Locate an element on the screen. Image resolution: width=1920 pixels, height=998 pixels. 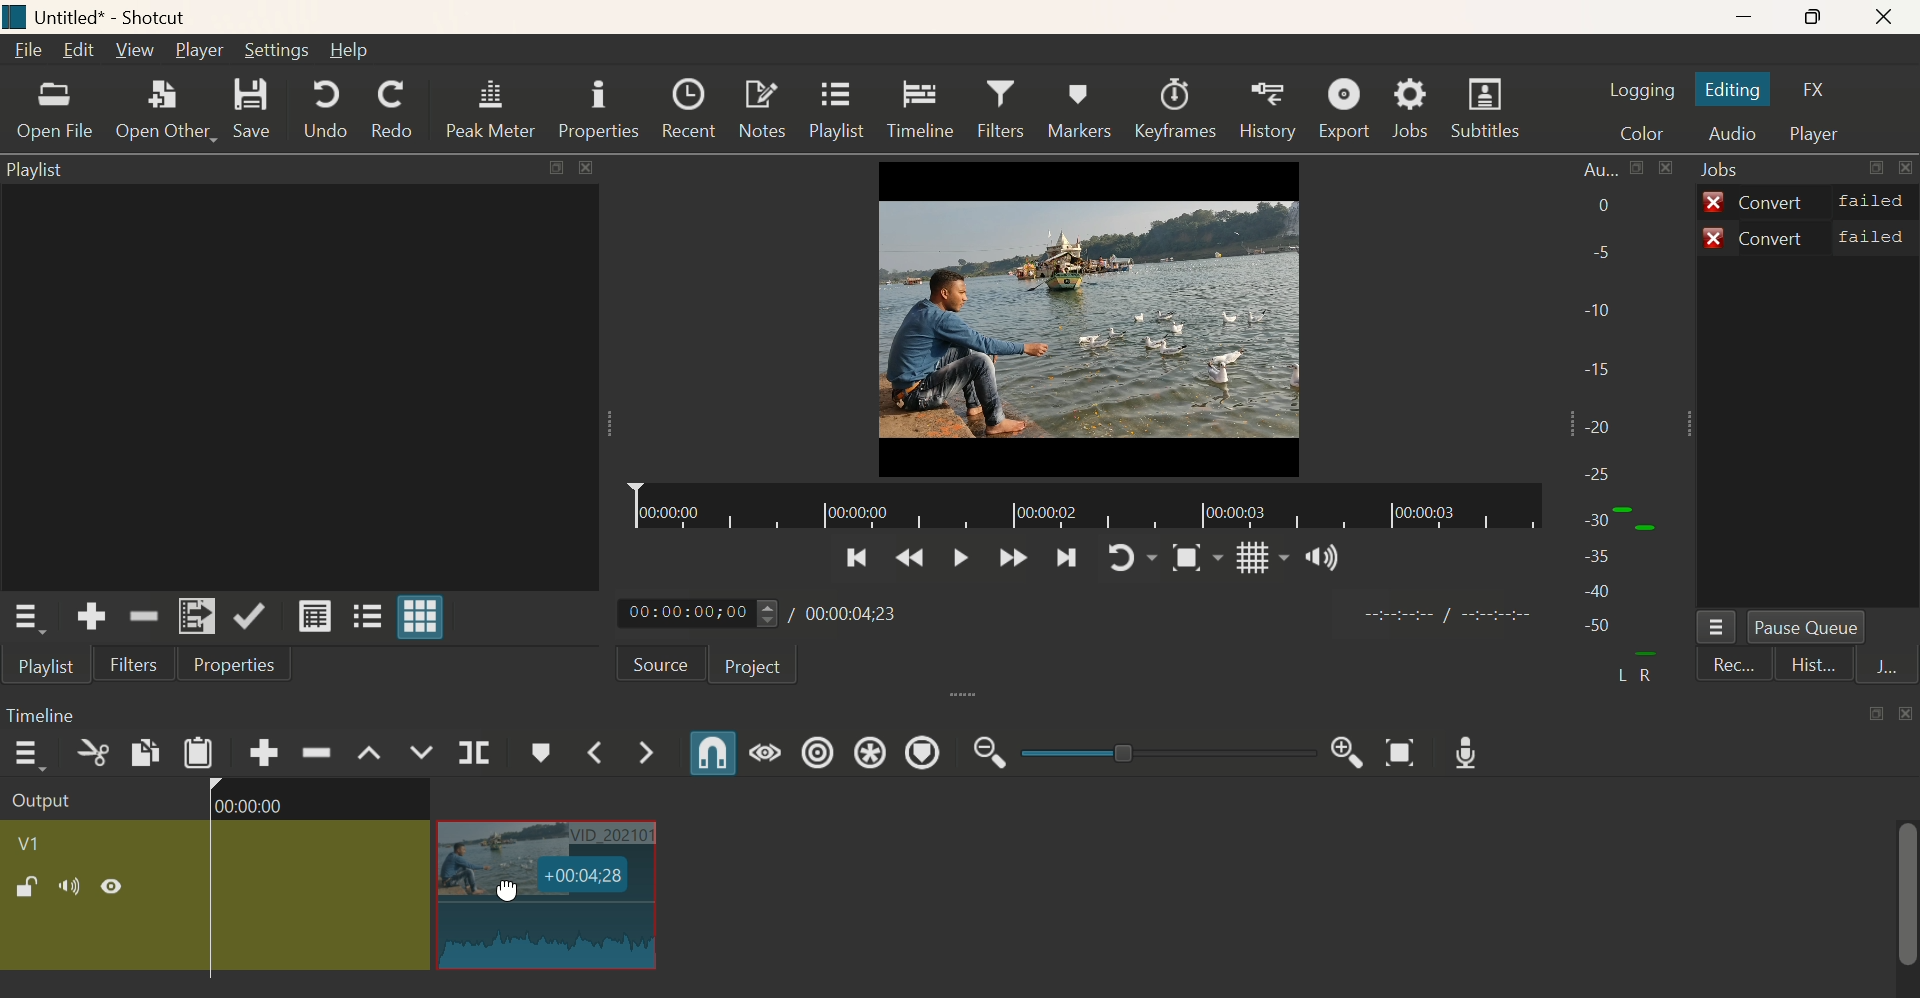
Playlist Menu is located at coordinates (34, 621).